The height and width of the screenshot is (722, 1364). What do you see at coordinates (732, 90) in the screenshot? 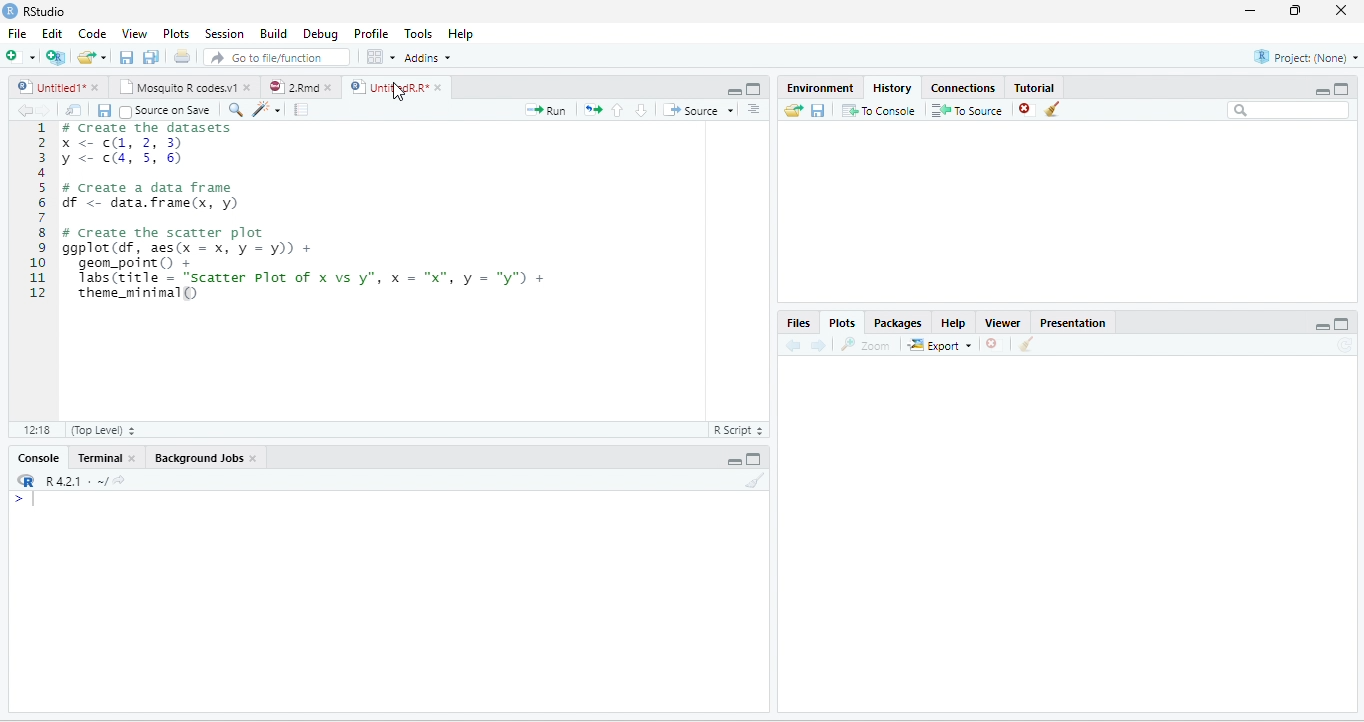
I see `Minimize` at bounding box center [732, 90].